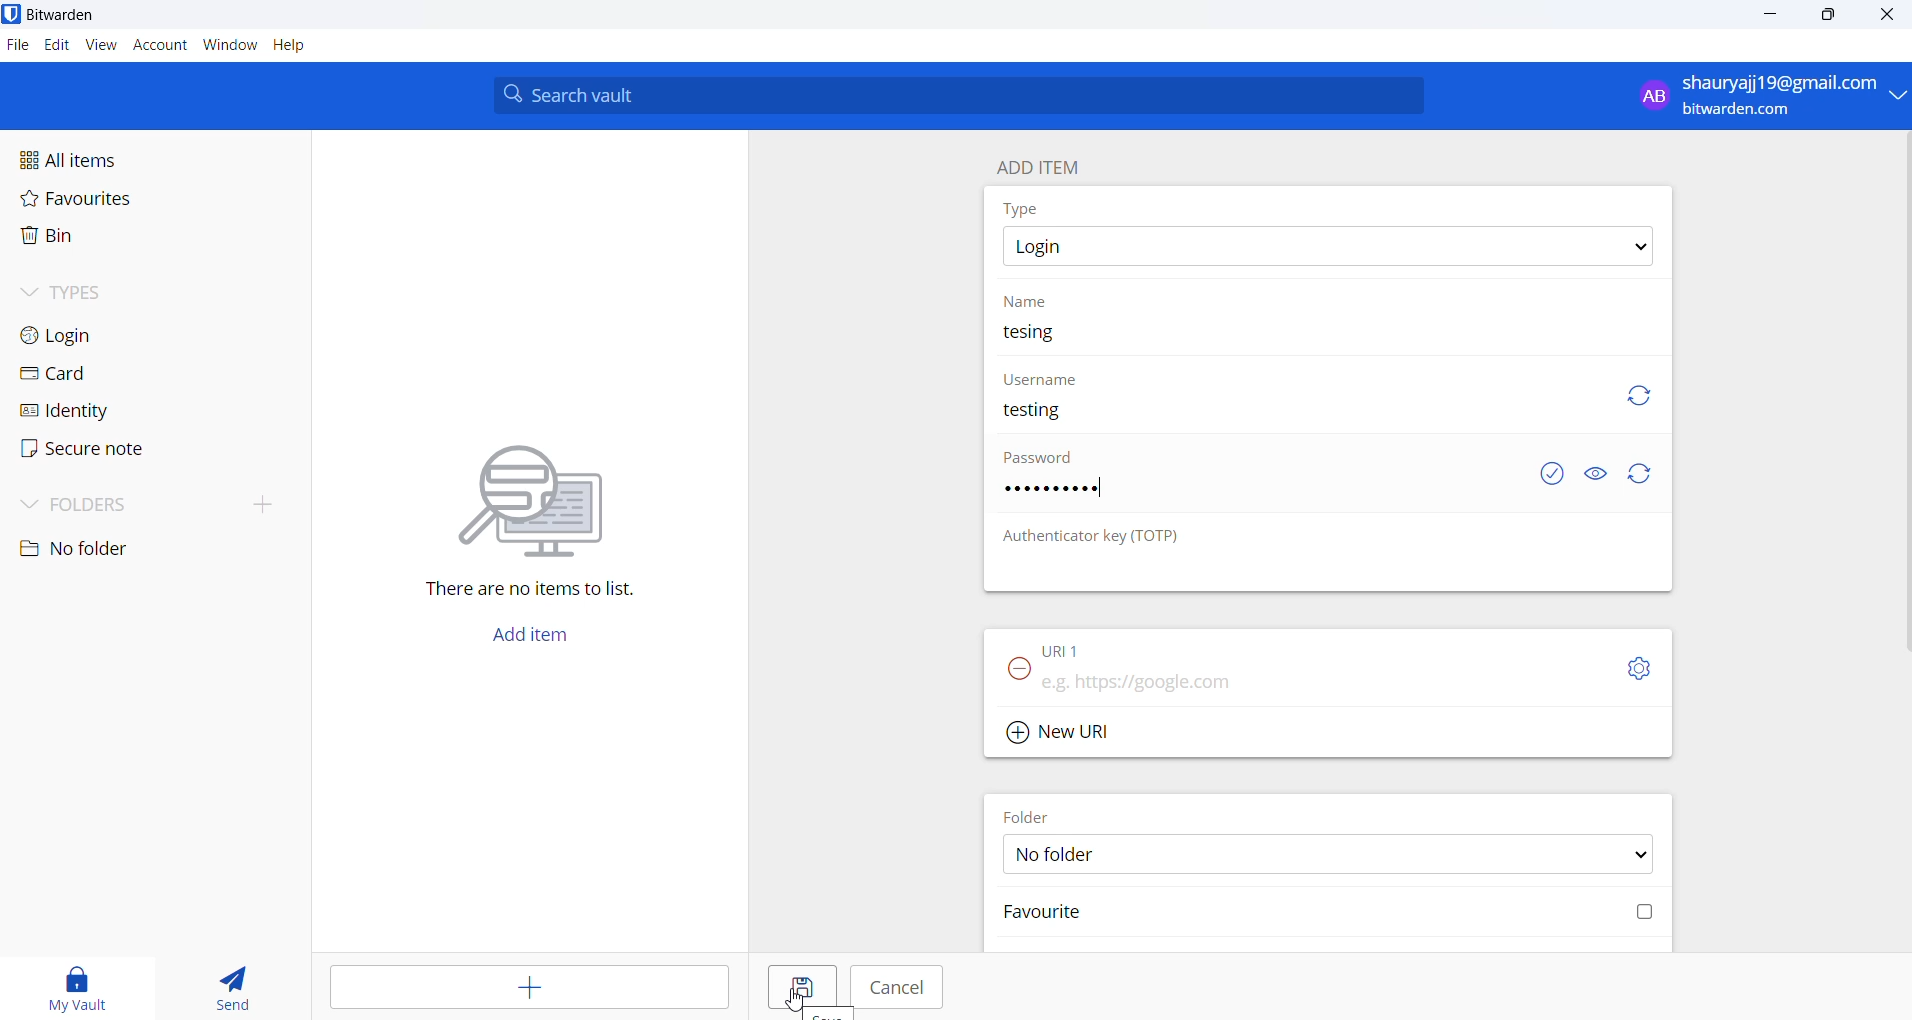 The image size is (1912, 1020). I want to click on maximize, so click(1825, 17).